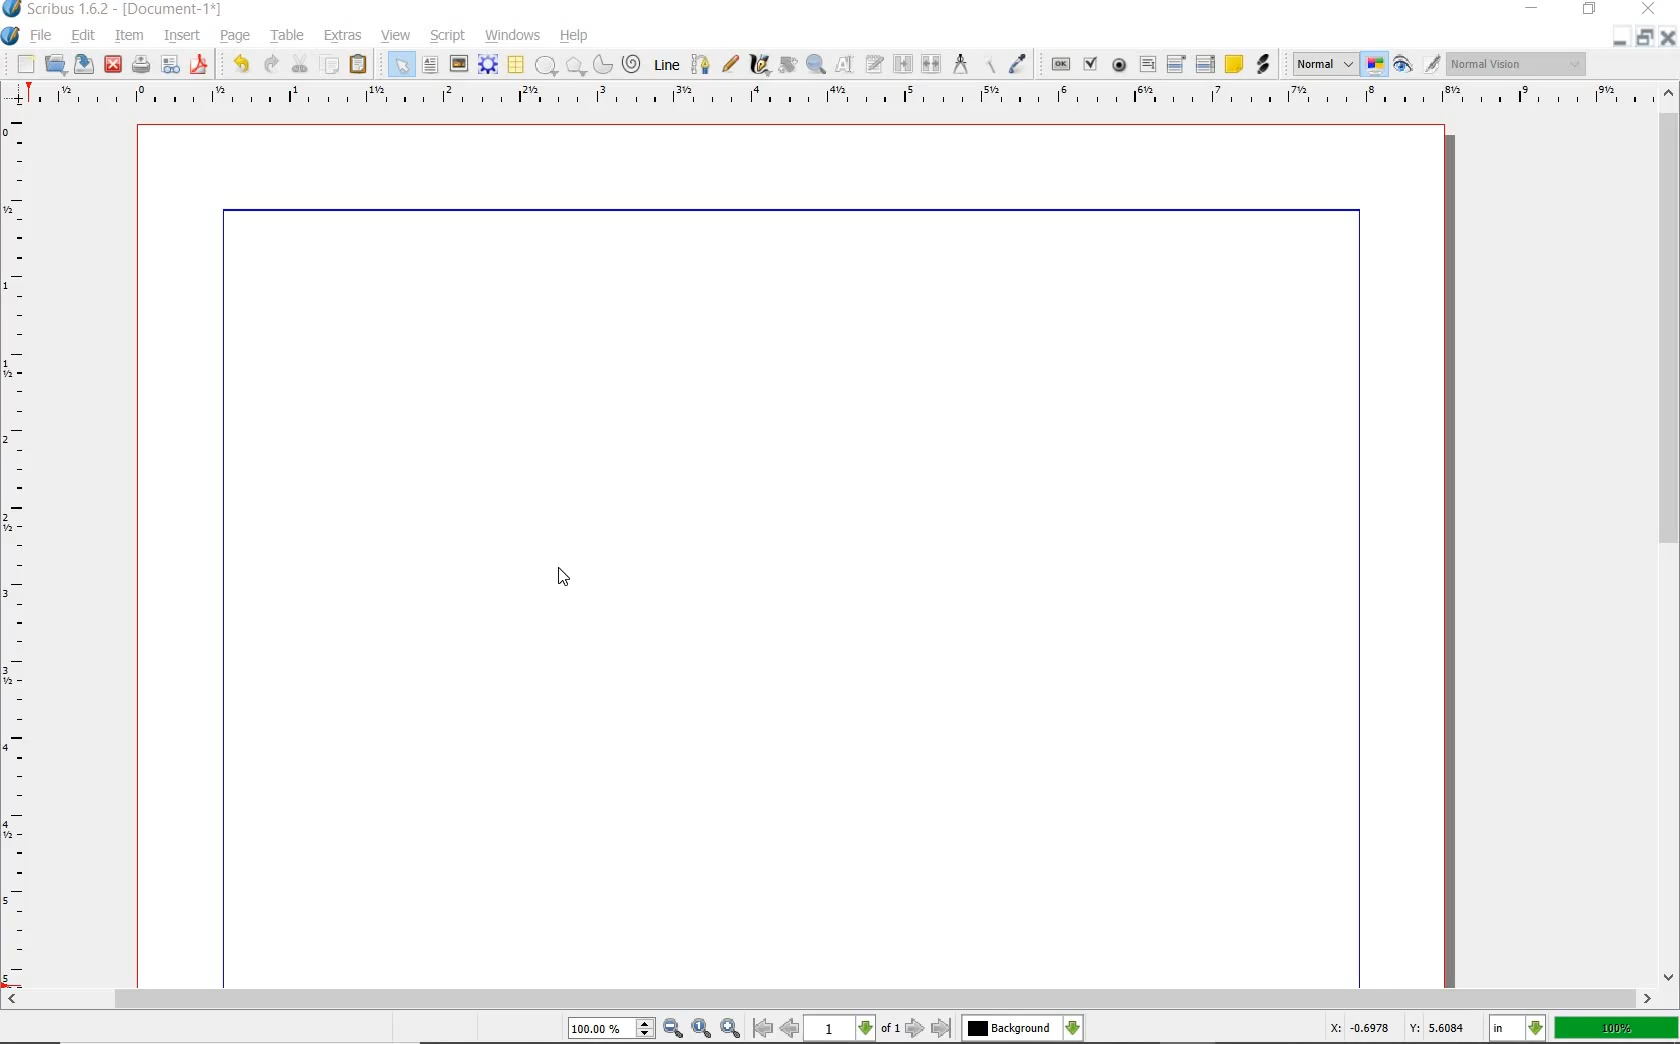  Describe the element at coordinates (1431, 63) in the screenshot. I see `EDIT IN PREVIEW MODE` at that location.